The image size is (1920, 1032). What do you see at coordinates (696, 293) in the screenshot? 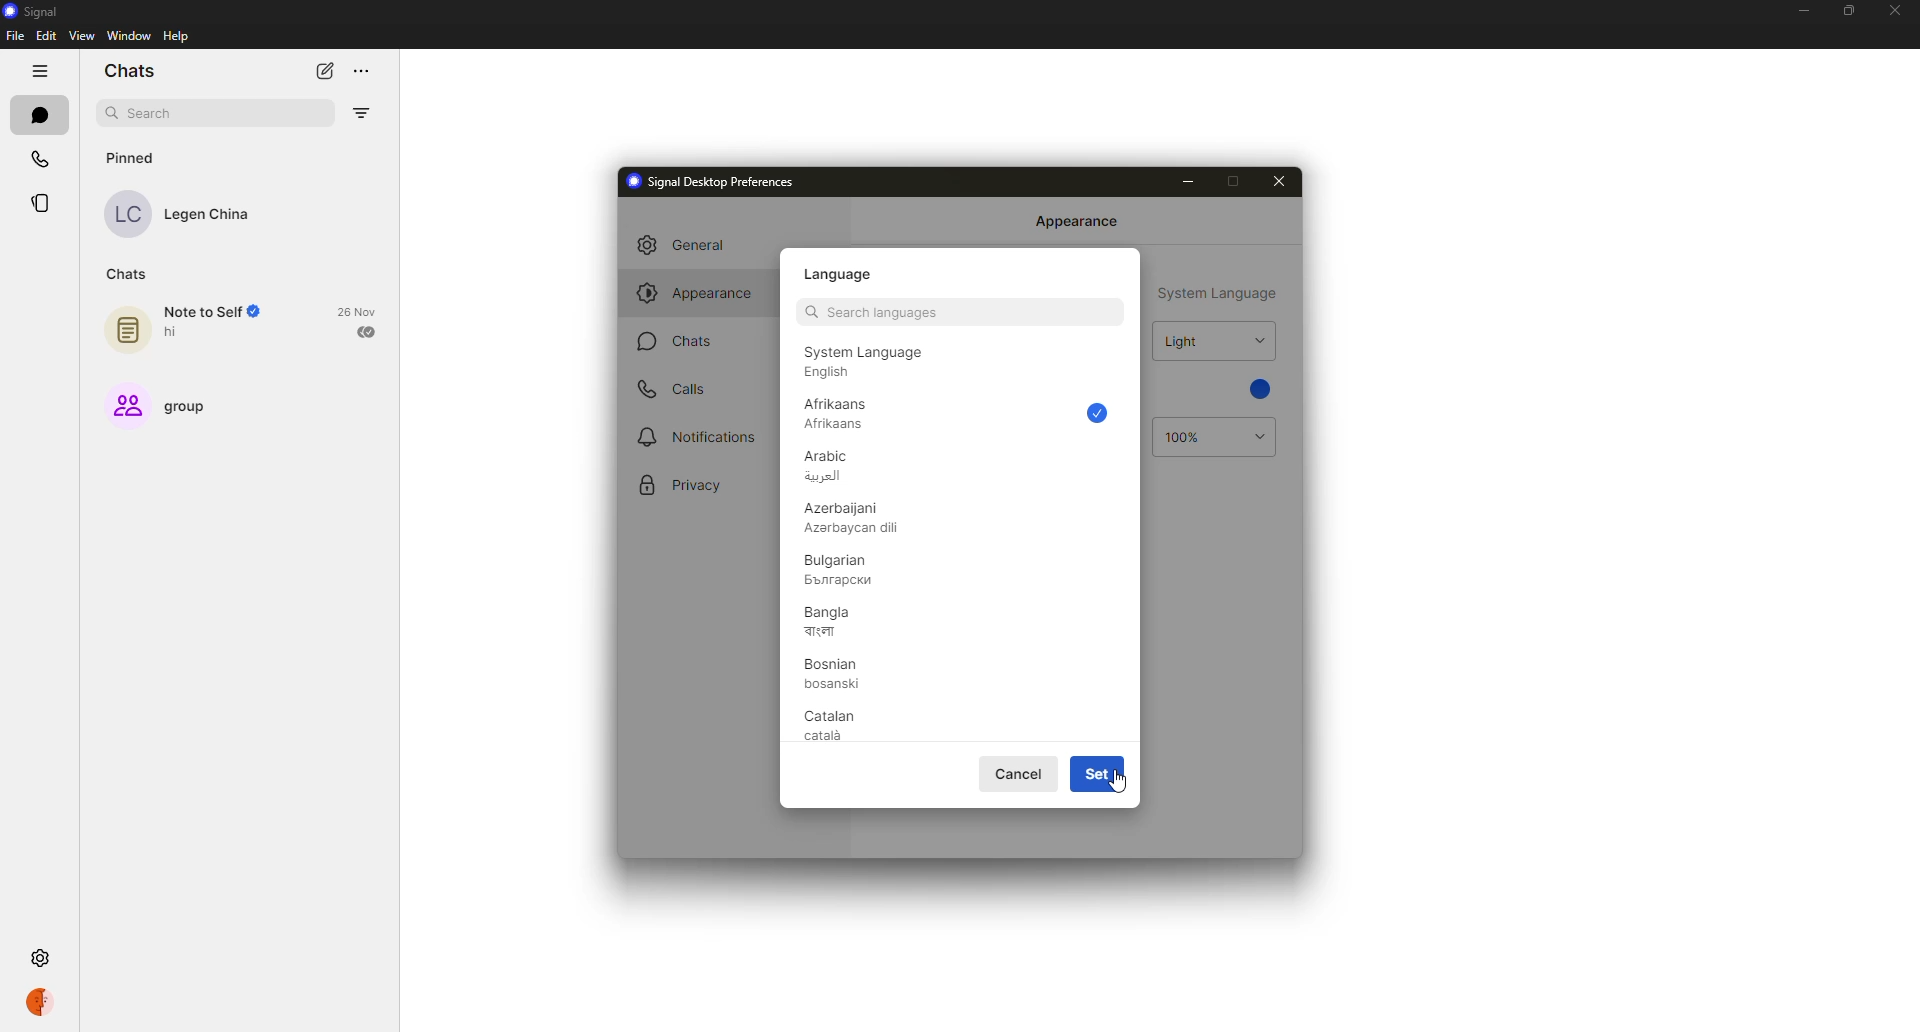
I see `appearance` at bounding box center [696, 293].